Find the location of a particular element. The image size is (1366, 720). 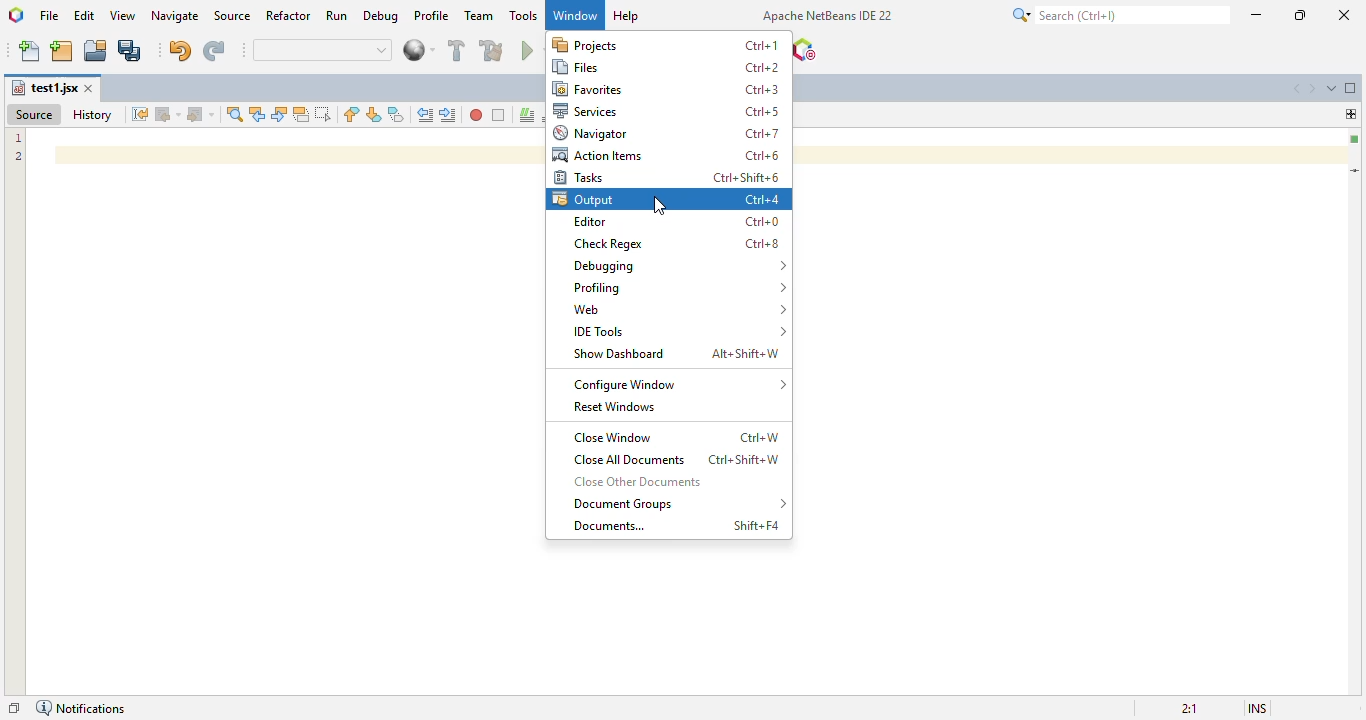

toggle rectangular selection is located at coordinates (322, 113).